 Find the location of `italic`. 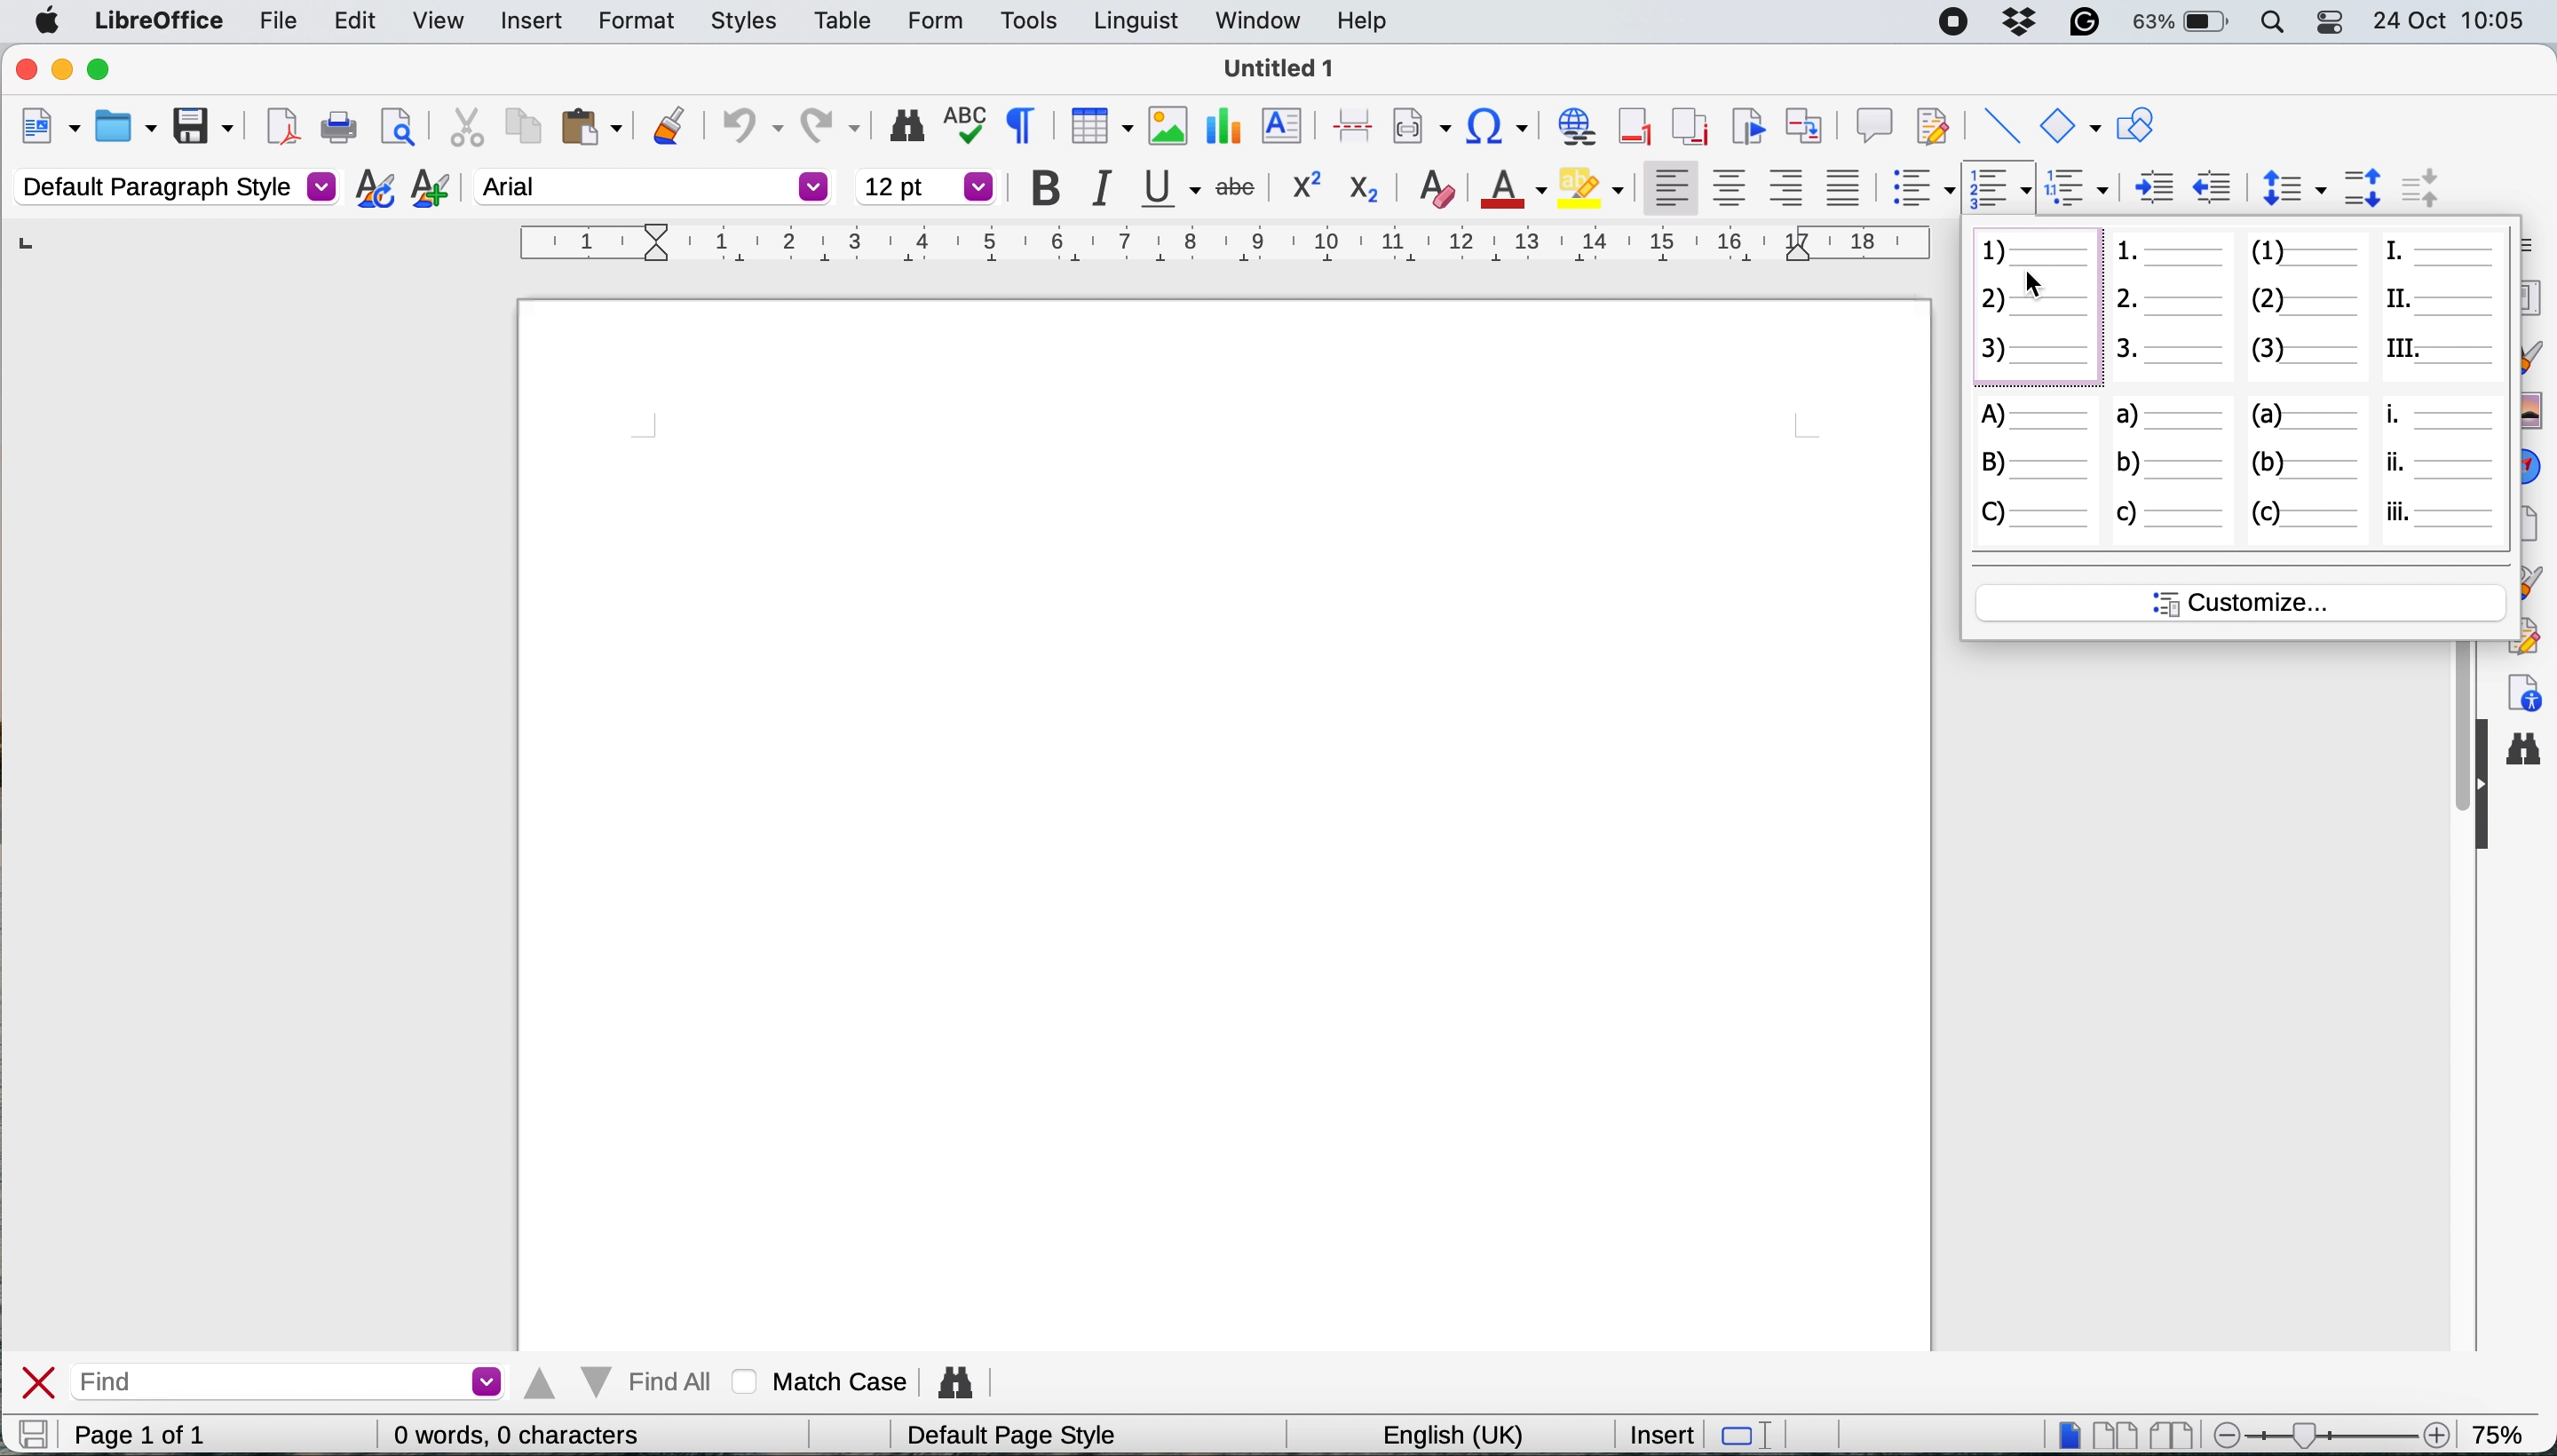

italic is located at coordinates (1111, 190).